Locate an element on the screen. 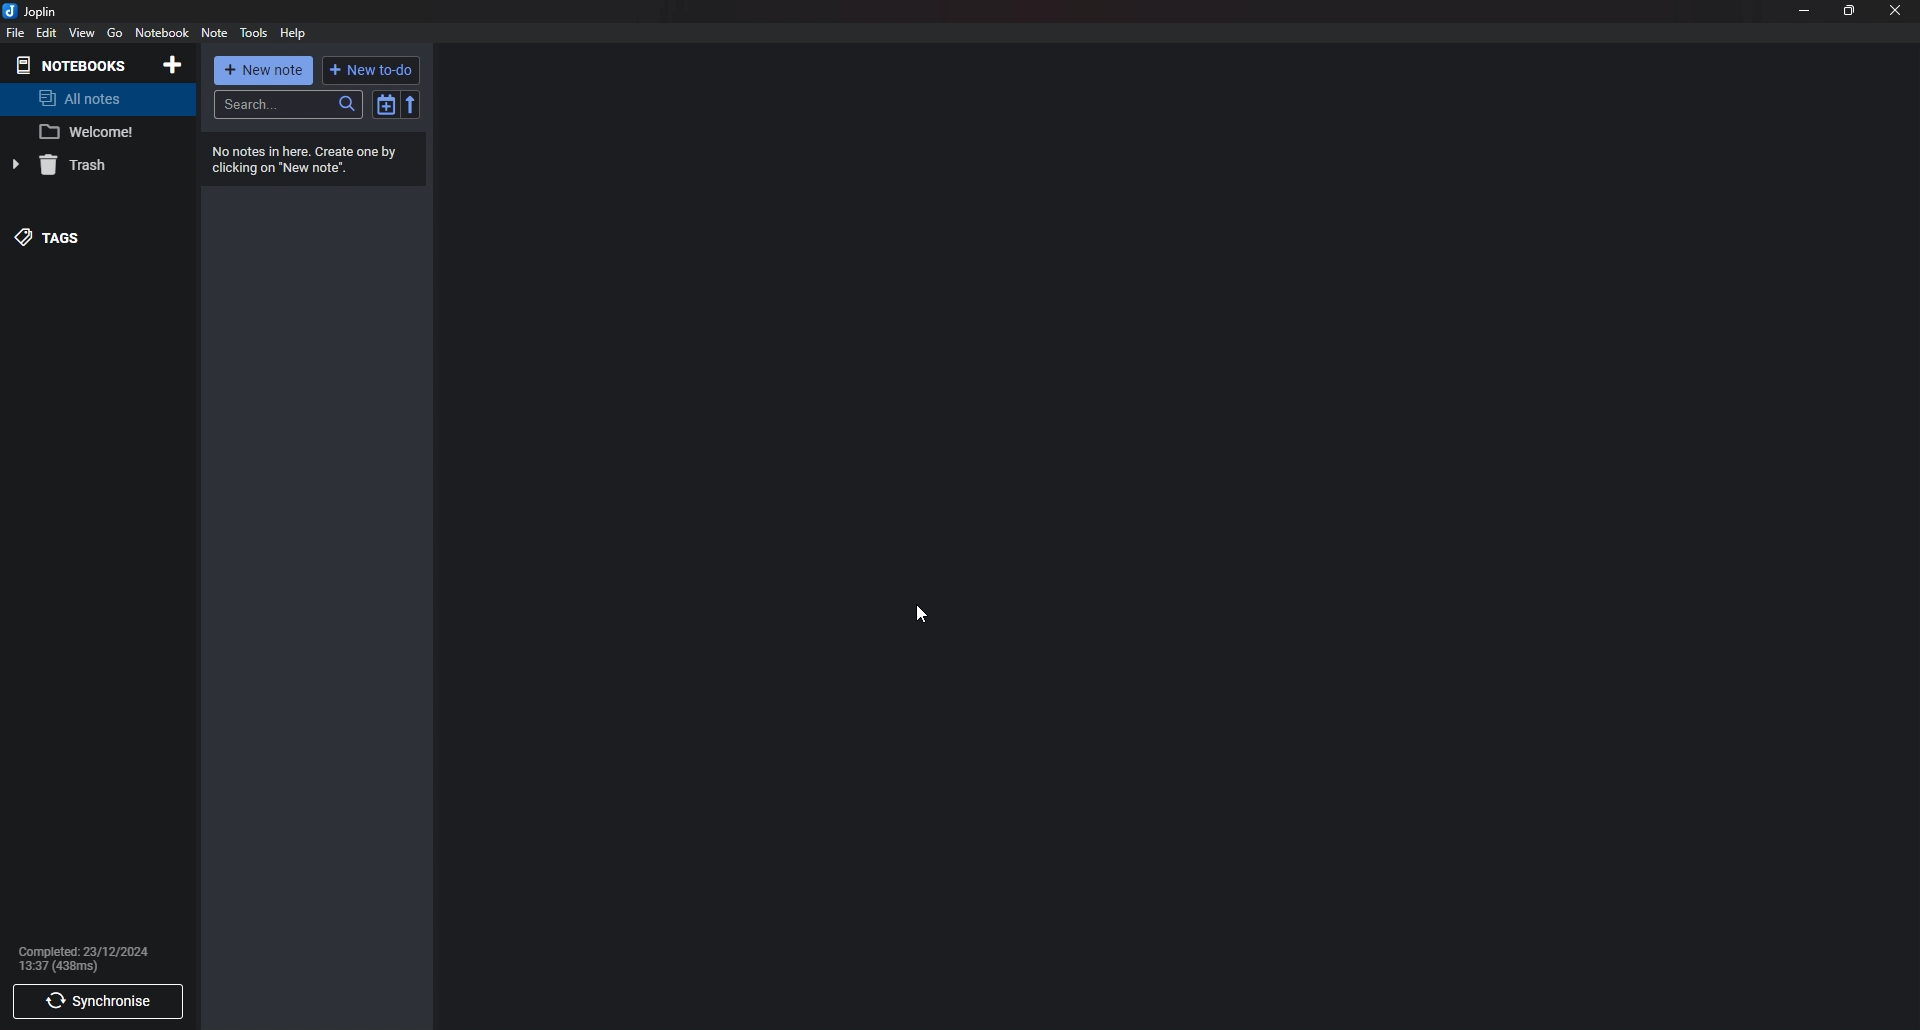  No notes in here. Create one by
clicking on “New note". is located at coordinates (306, 160).